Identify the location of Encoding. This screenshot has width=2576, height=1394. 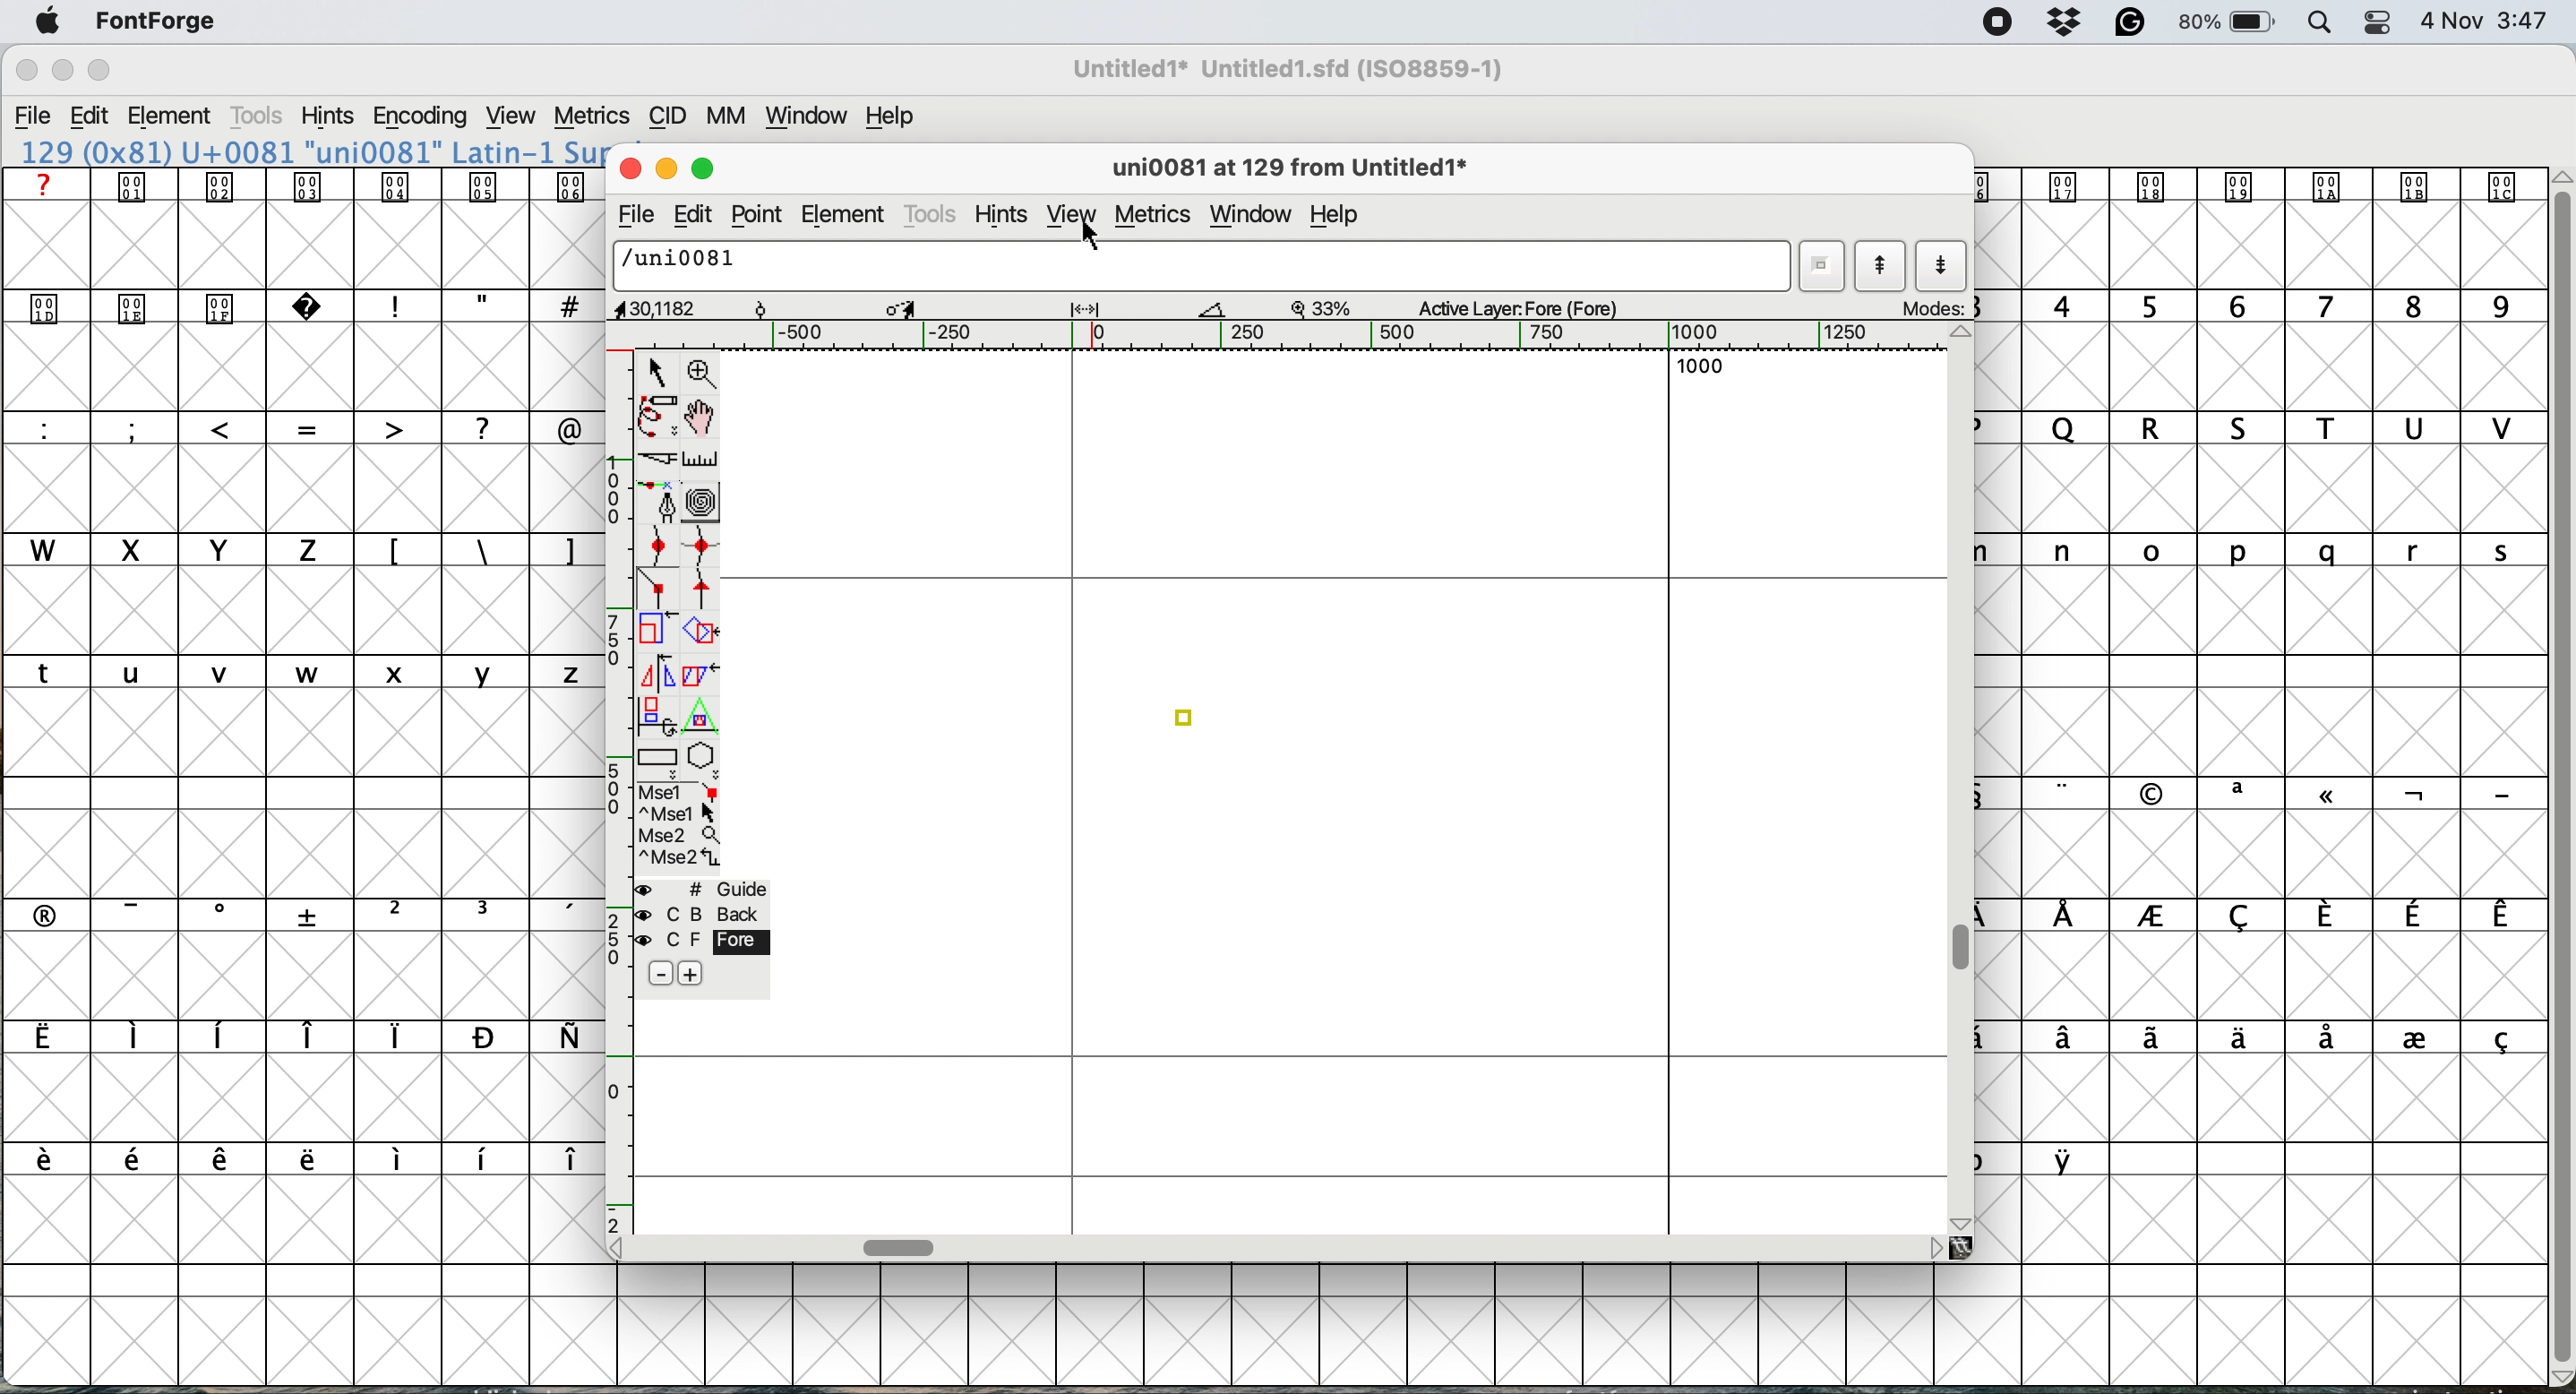
(424, 116).